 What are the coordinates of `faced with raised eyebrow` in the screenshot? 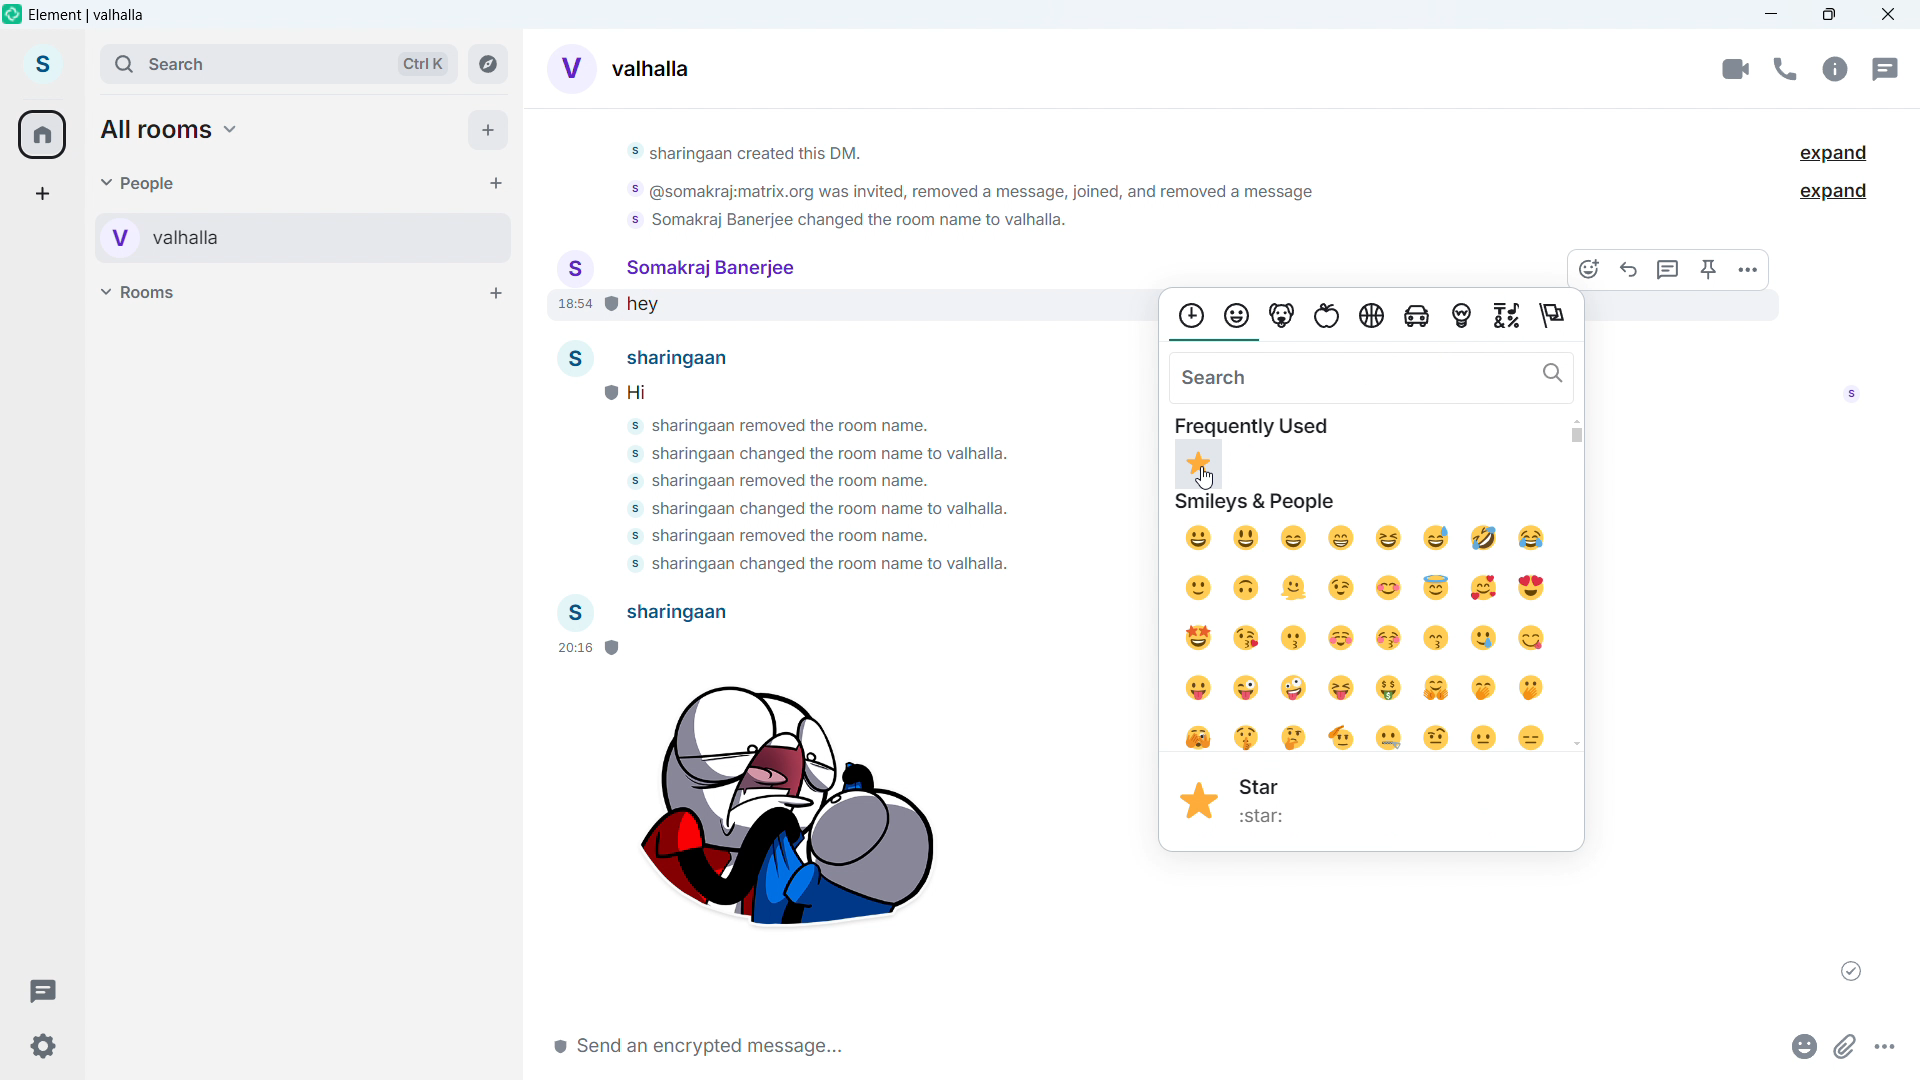 It's located at (1440, 737).